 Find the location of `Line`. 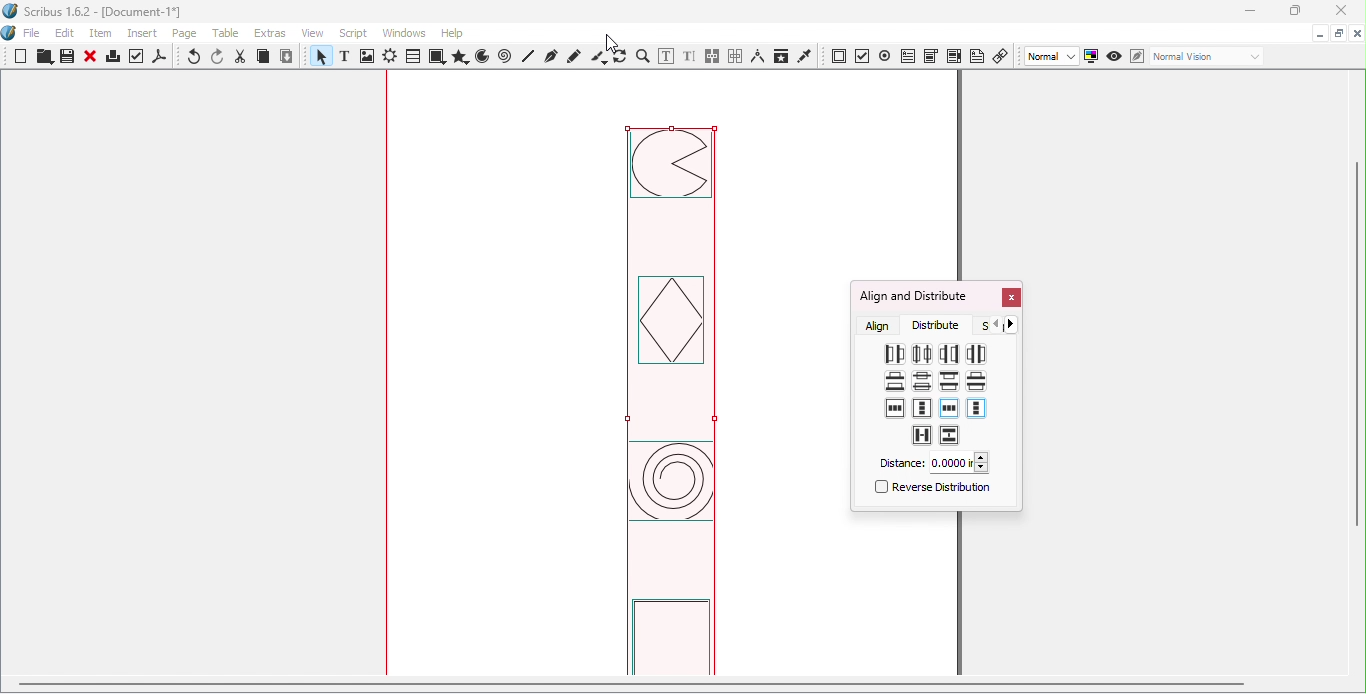

Line is located at coordinates (529, 56).